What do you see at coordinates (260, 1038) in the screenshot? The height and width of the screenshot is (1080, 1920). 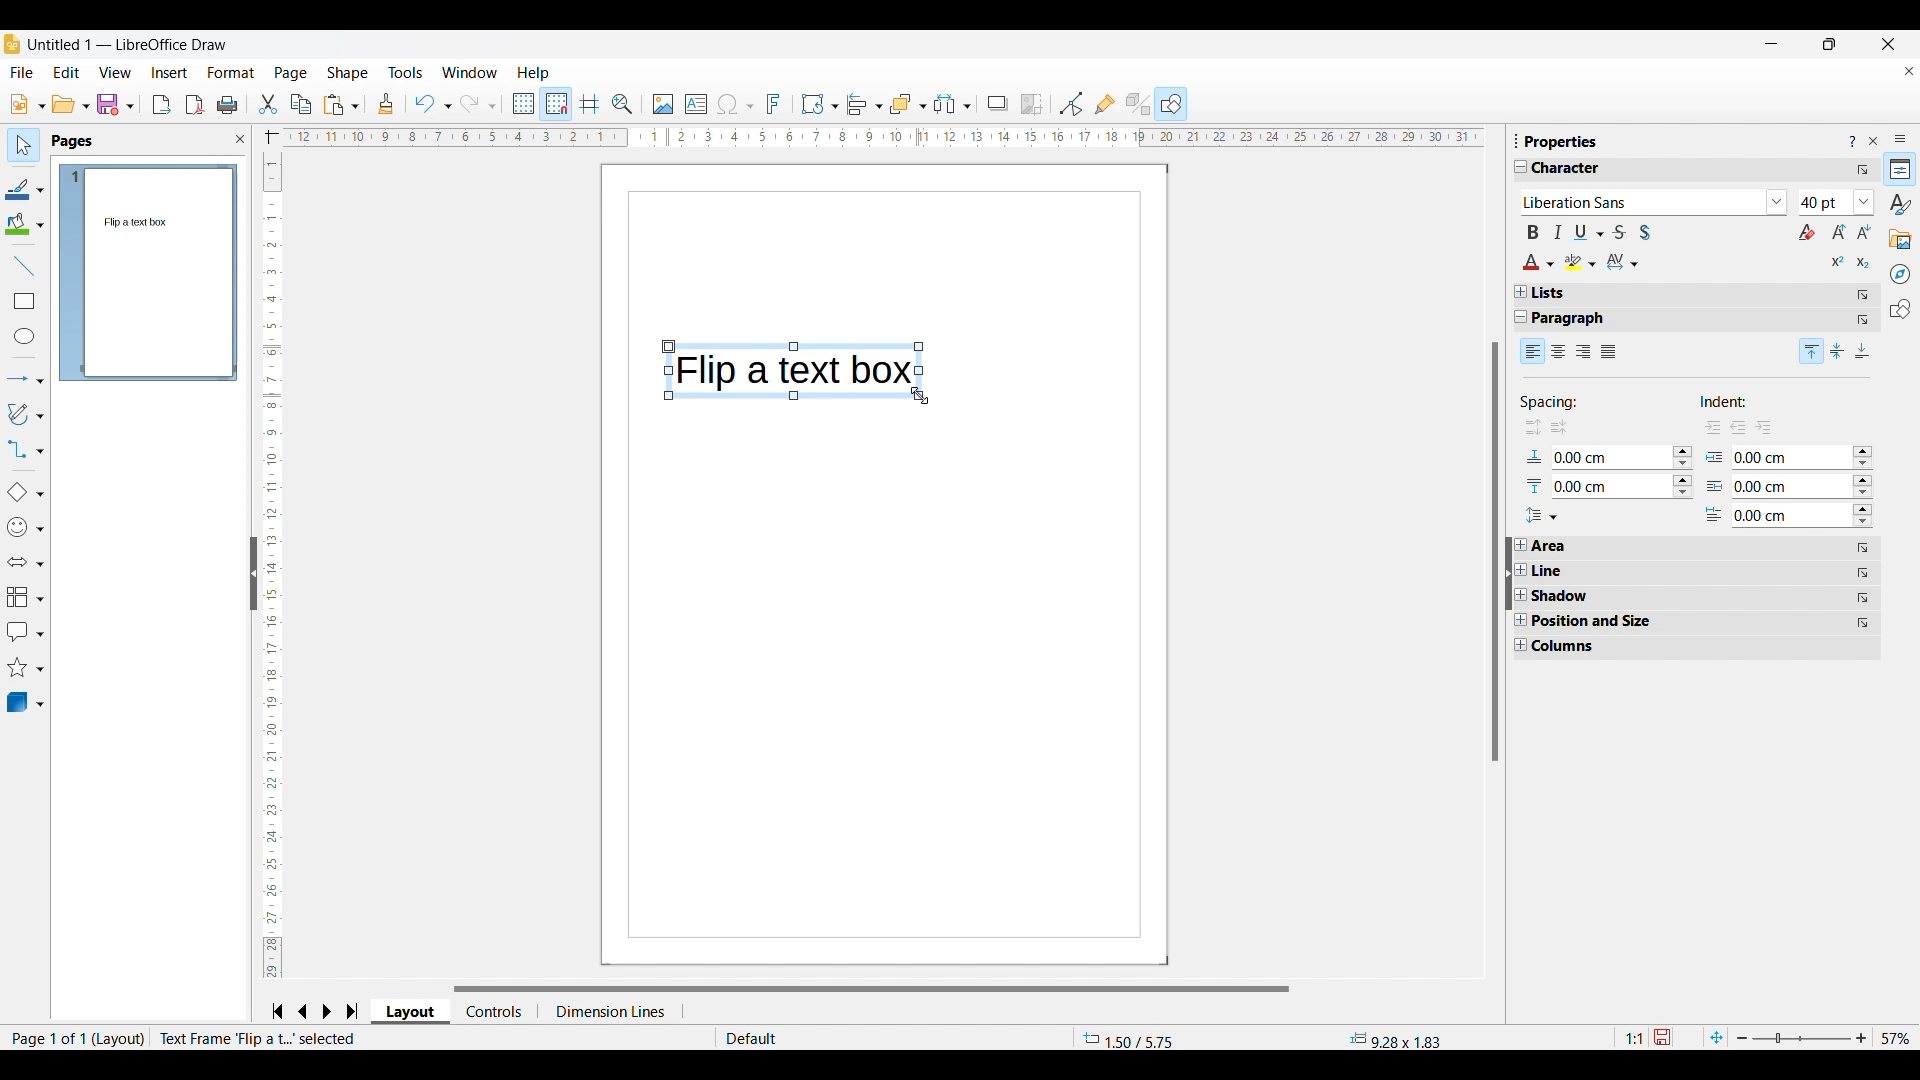 I see `Test frame flip a t. selected ` at bounding box center [260, 1038].